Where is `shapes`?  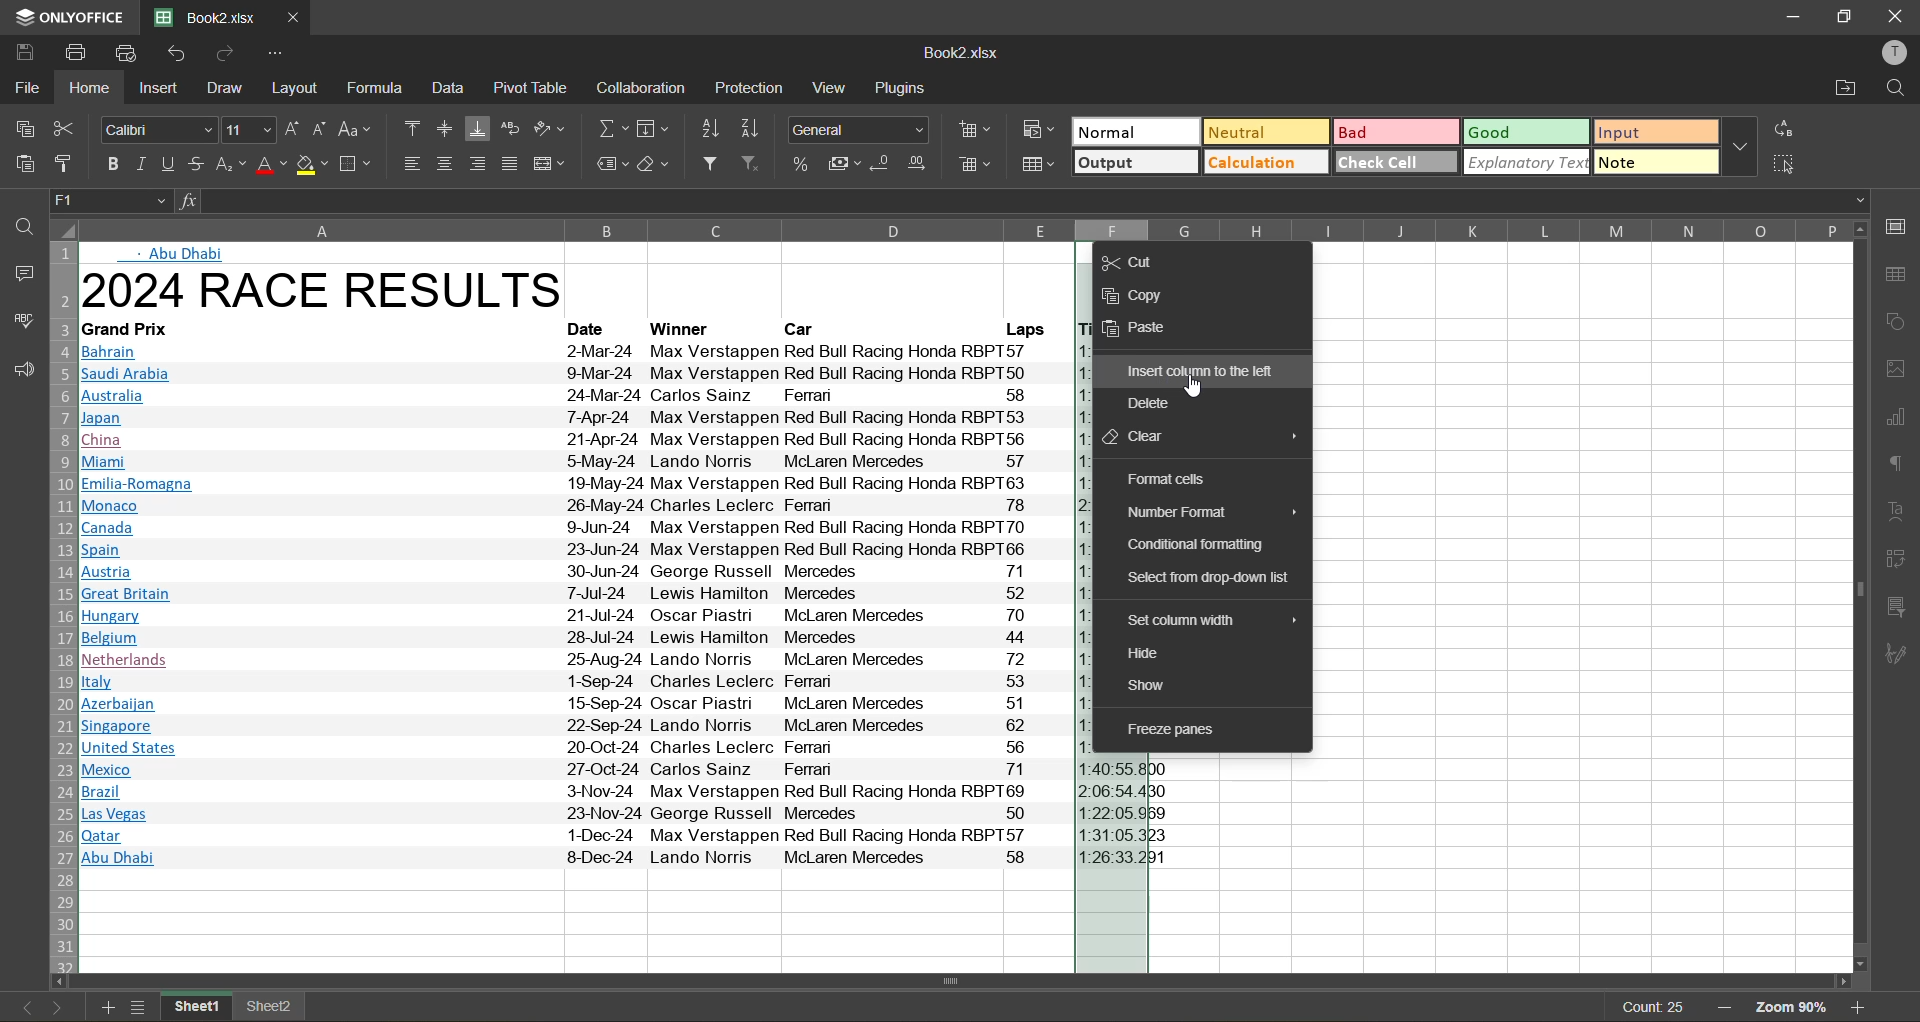
shapes is located at coordinates (1901, 319).